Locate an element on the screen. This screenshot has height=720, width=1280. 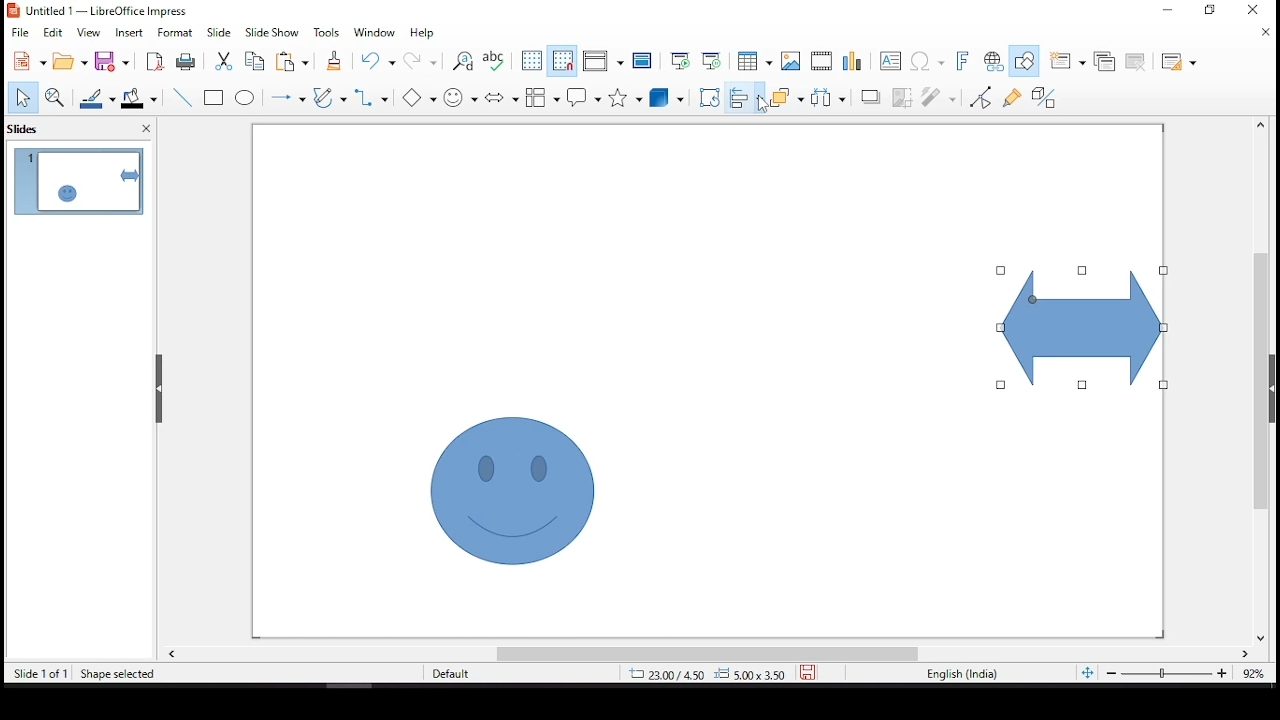
edit is located at coordinates (53, 33).